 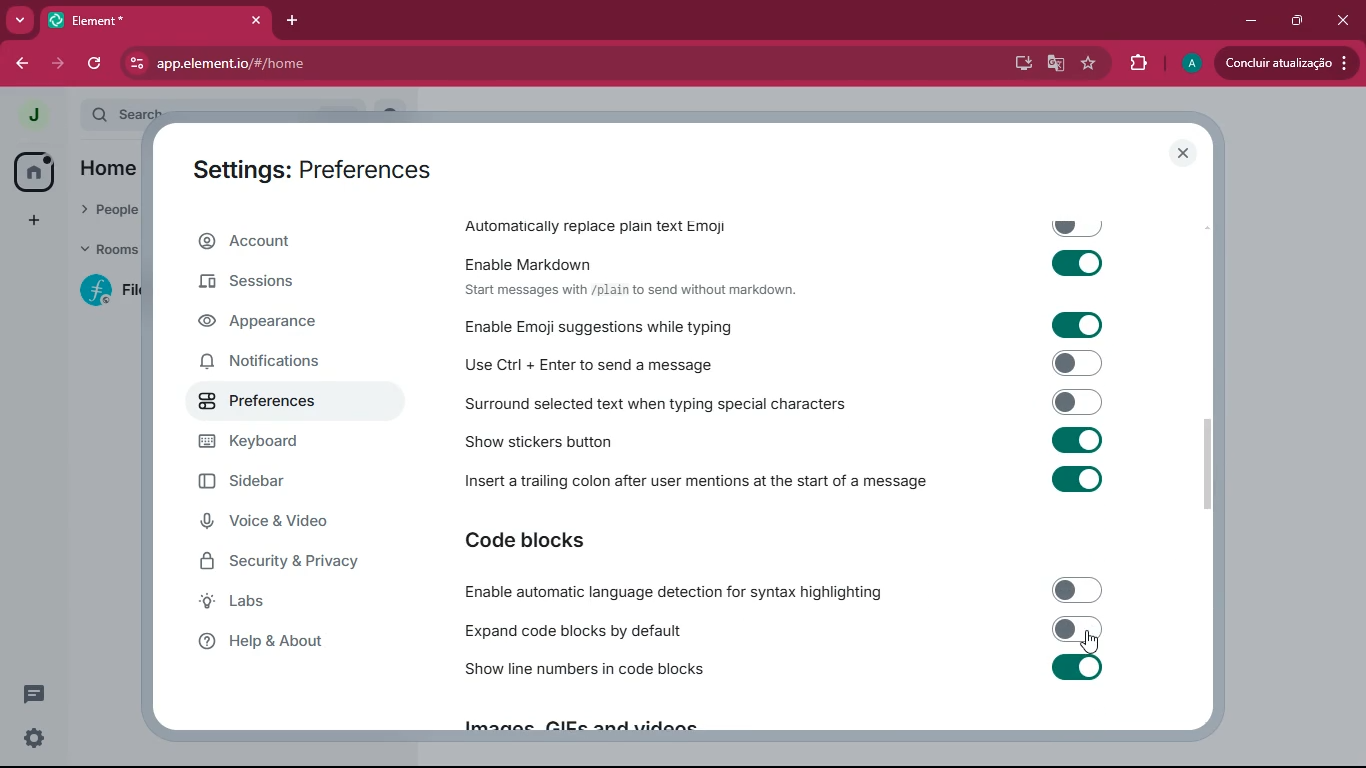 I want to click on Automatically replace plain text Emoji, so click(x=786, y=222).